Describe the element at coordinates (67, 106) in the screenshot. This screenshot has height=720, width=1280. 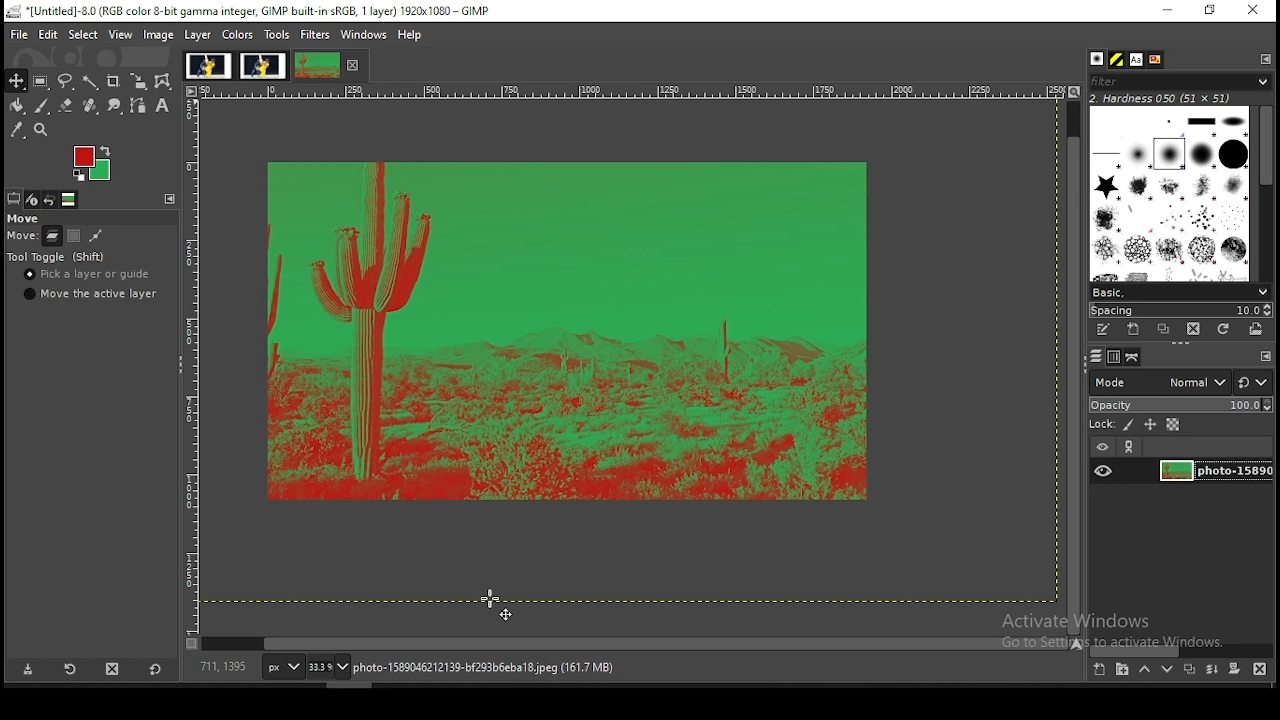
I see `eraser tool` at that location.